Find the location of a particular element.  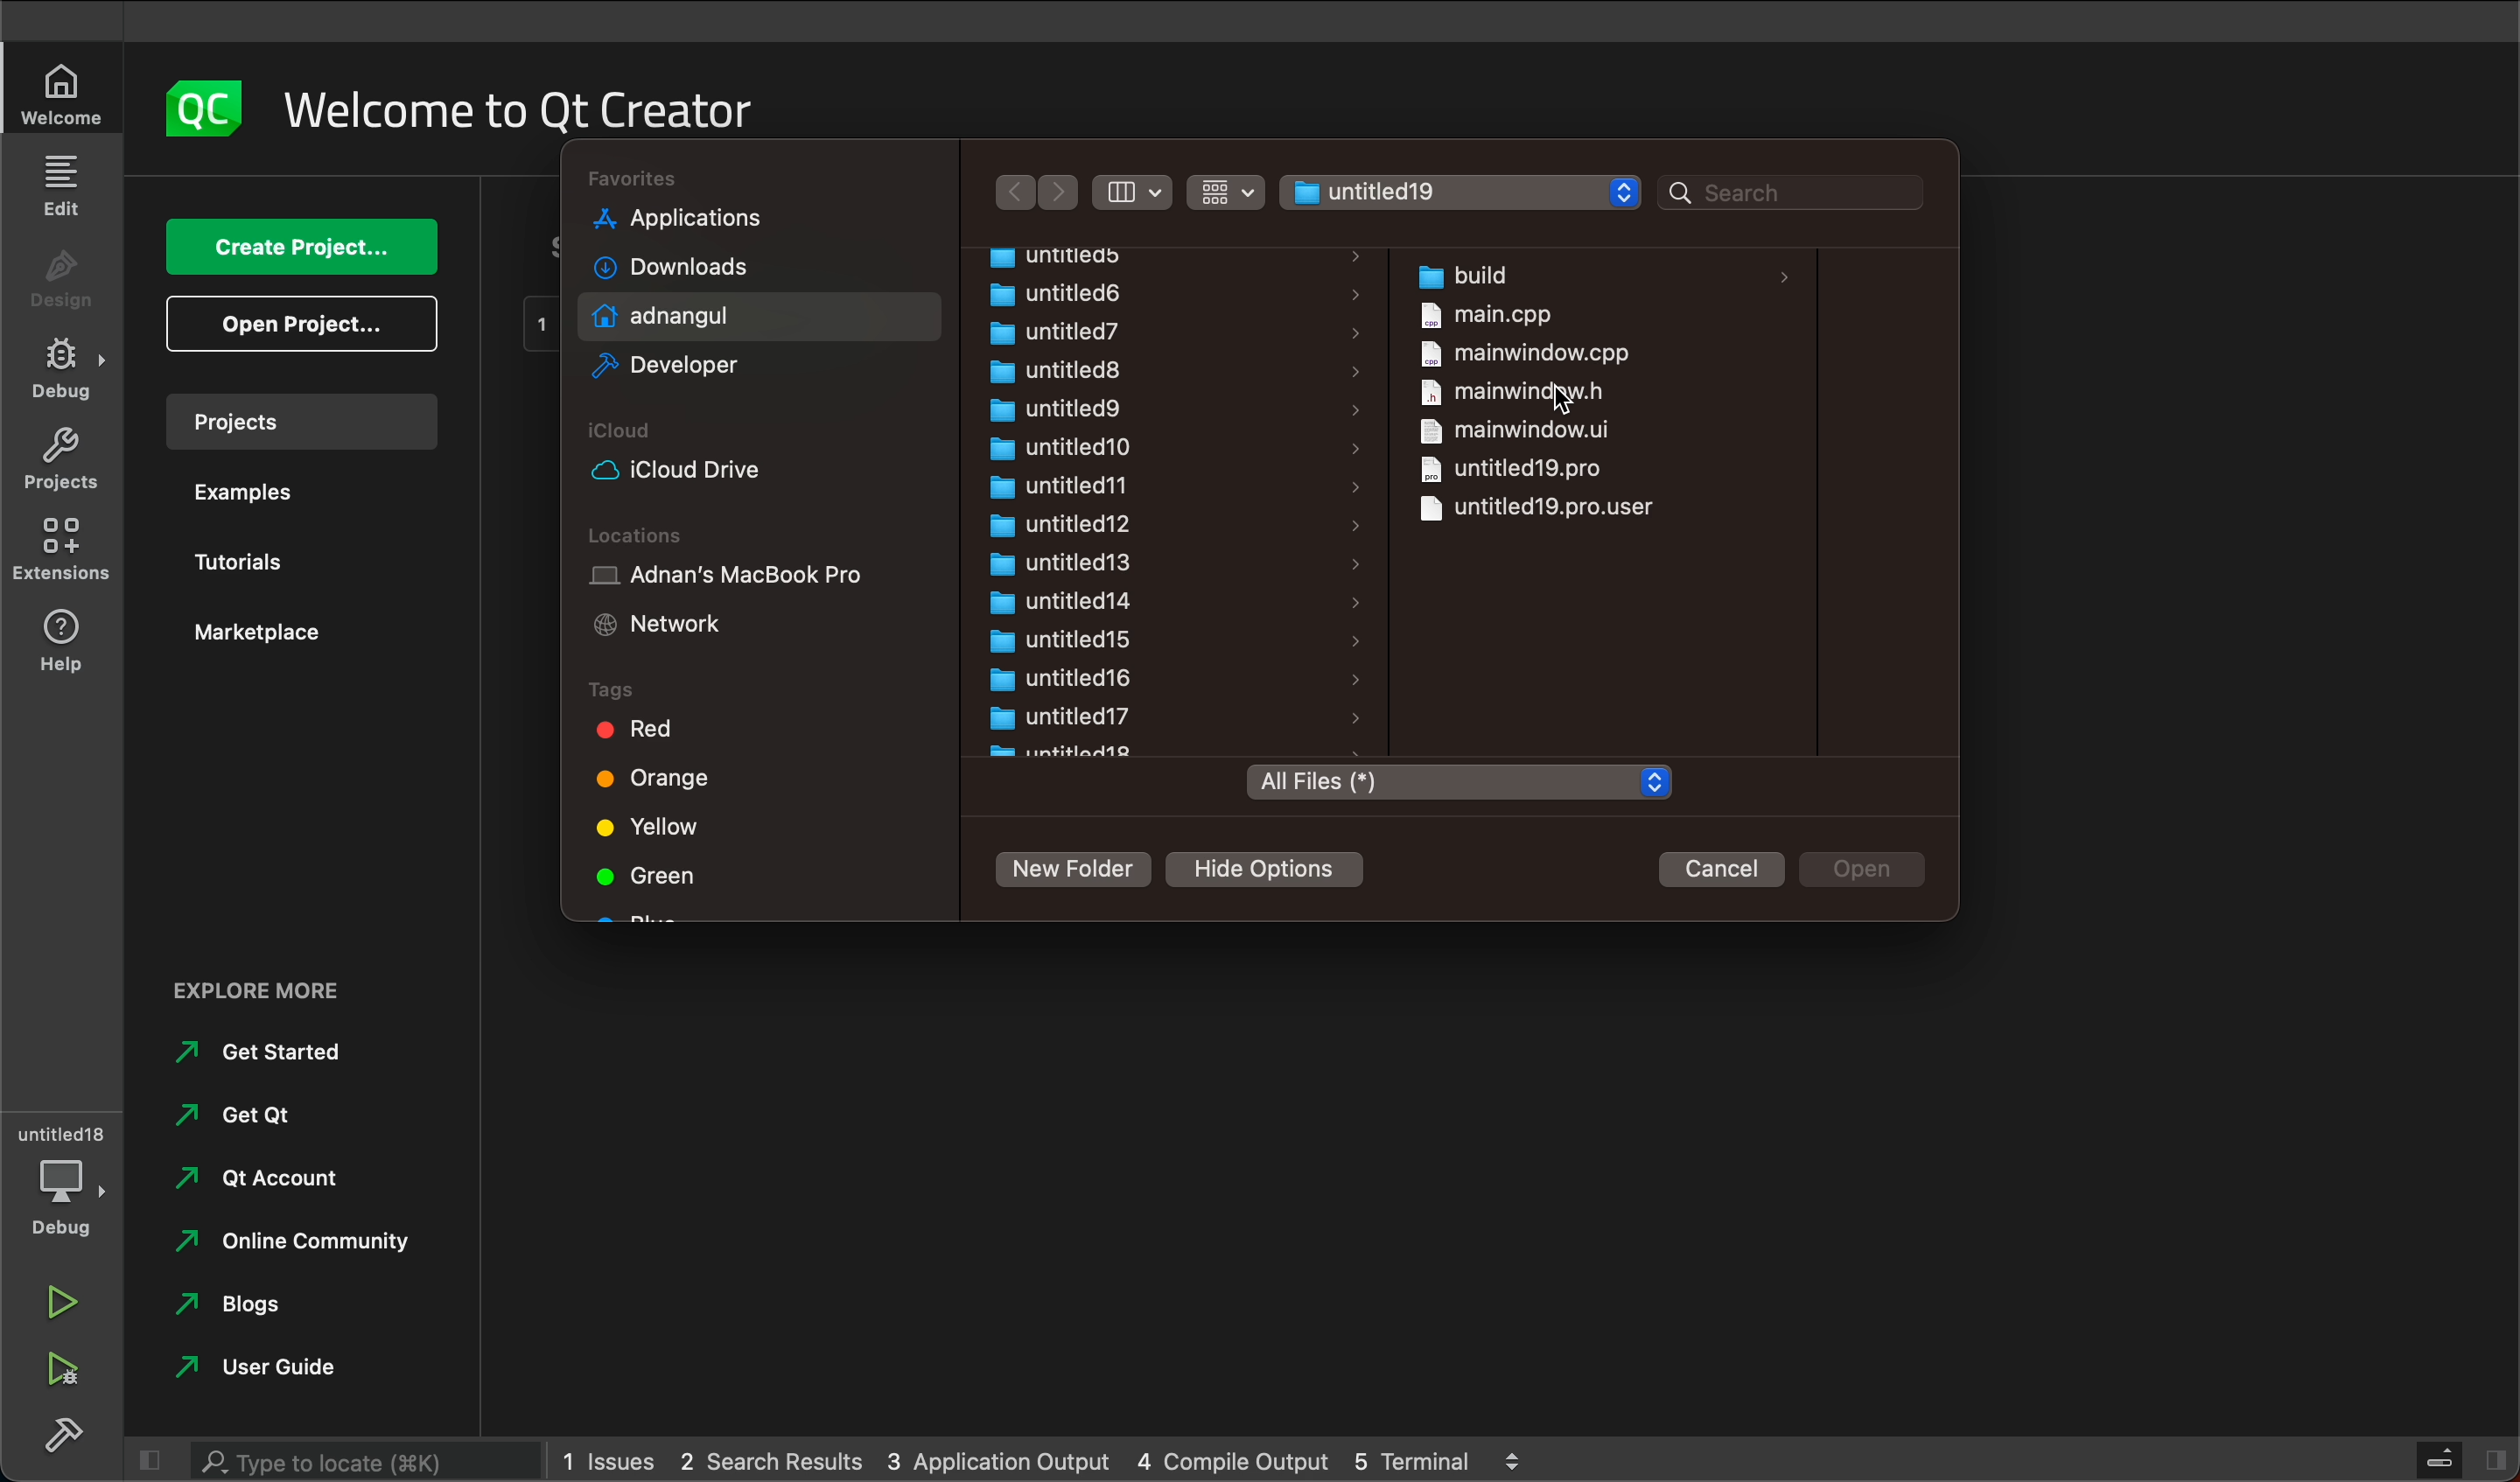

tutorials is located at coordinates (245, 562).